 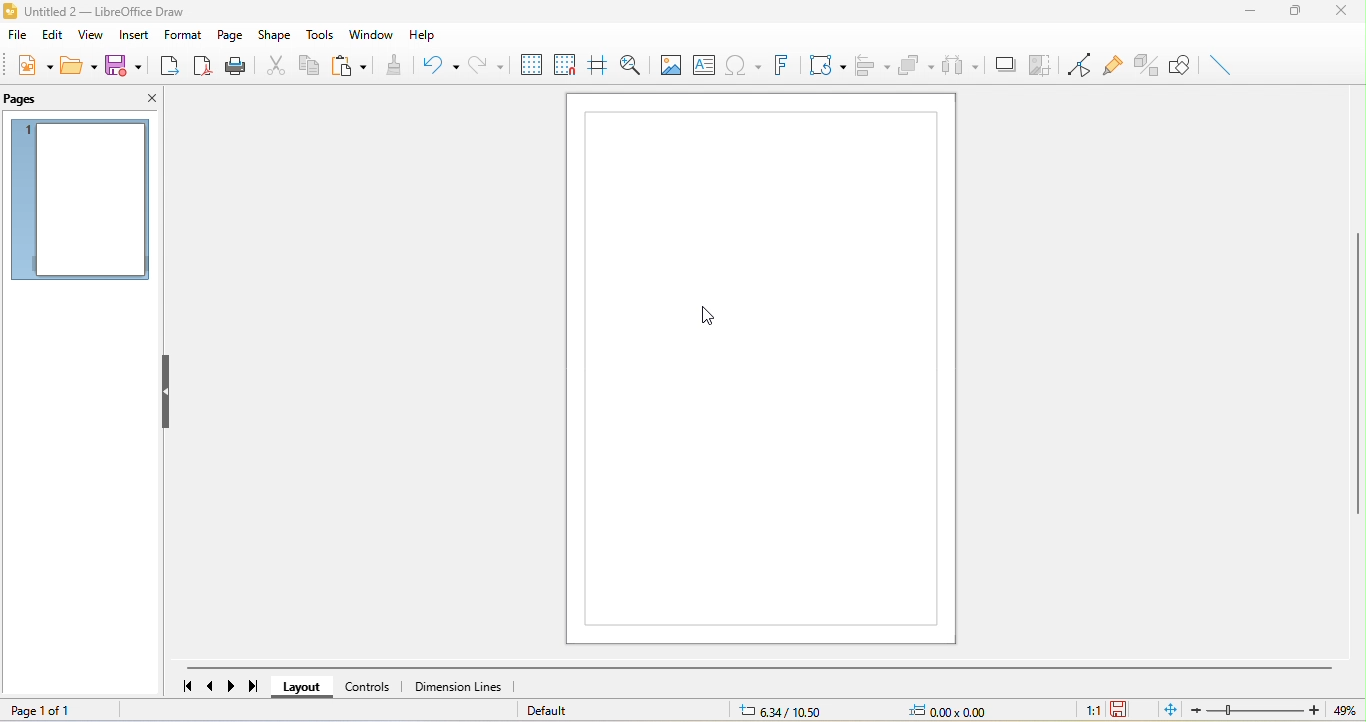 What do you see at coordinates (185, 35) in the screenshot?
I see `format` at bounding box center [185, 35].